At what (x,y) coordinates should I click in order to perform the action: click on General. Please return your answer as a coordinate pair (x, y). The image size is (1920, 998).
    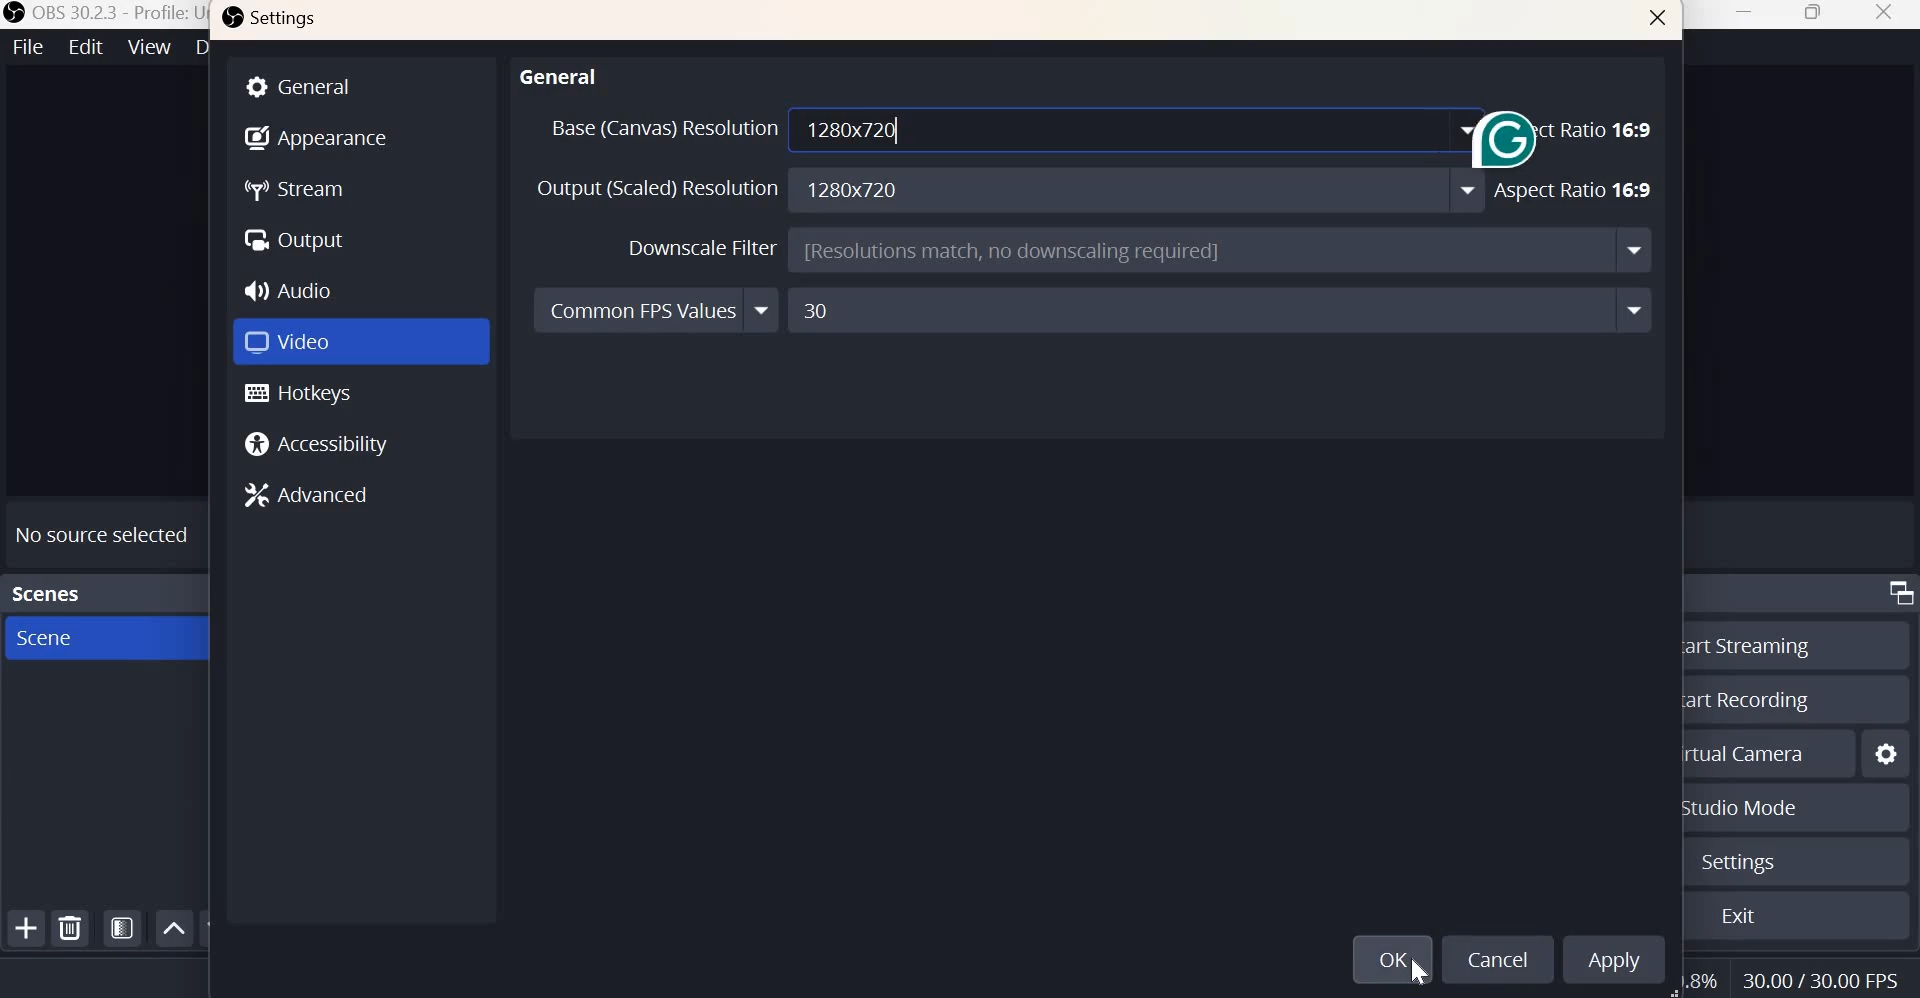
    Looking at the image, I should click on (362, 85).